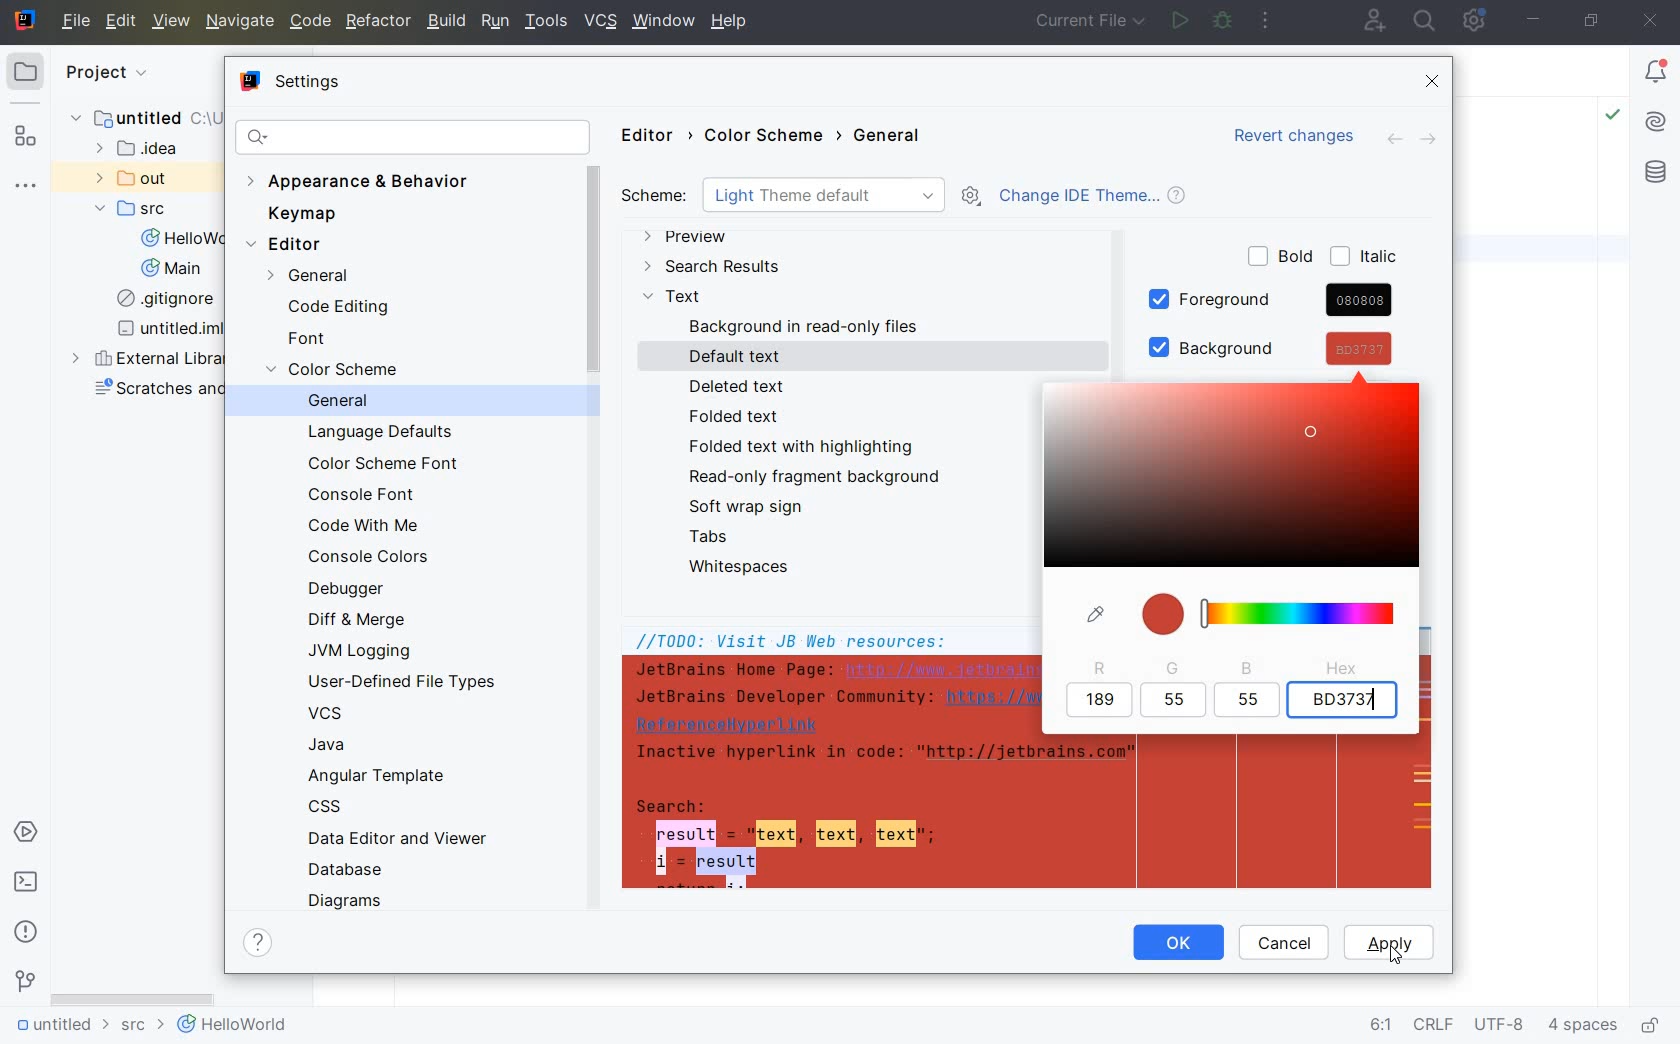 Image resolution: width=1680 pixels, height=1044 pixels. I want to click on HelloWorld, so click(179, 240).